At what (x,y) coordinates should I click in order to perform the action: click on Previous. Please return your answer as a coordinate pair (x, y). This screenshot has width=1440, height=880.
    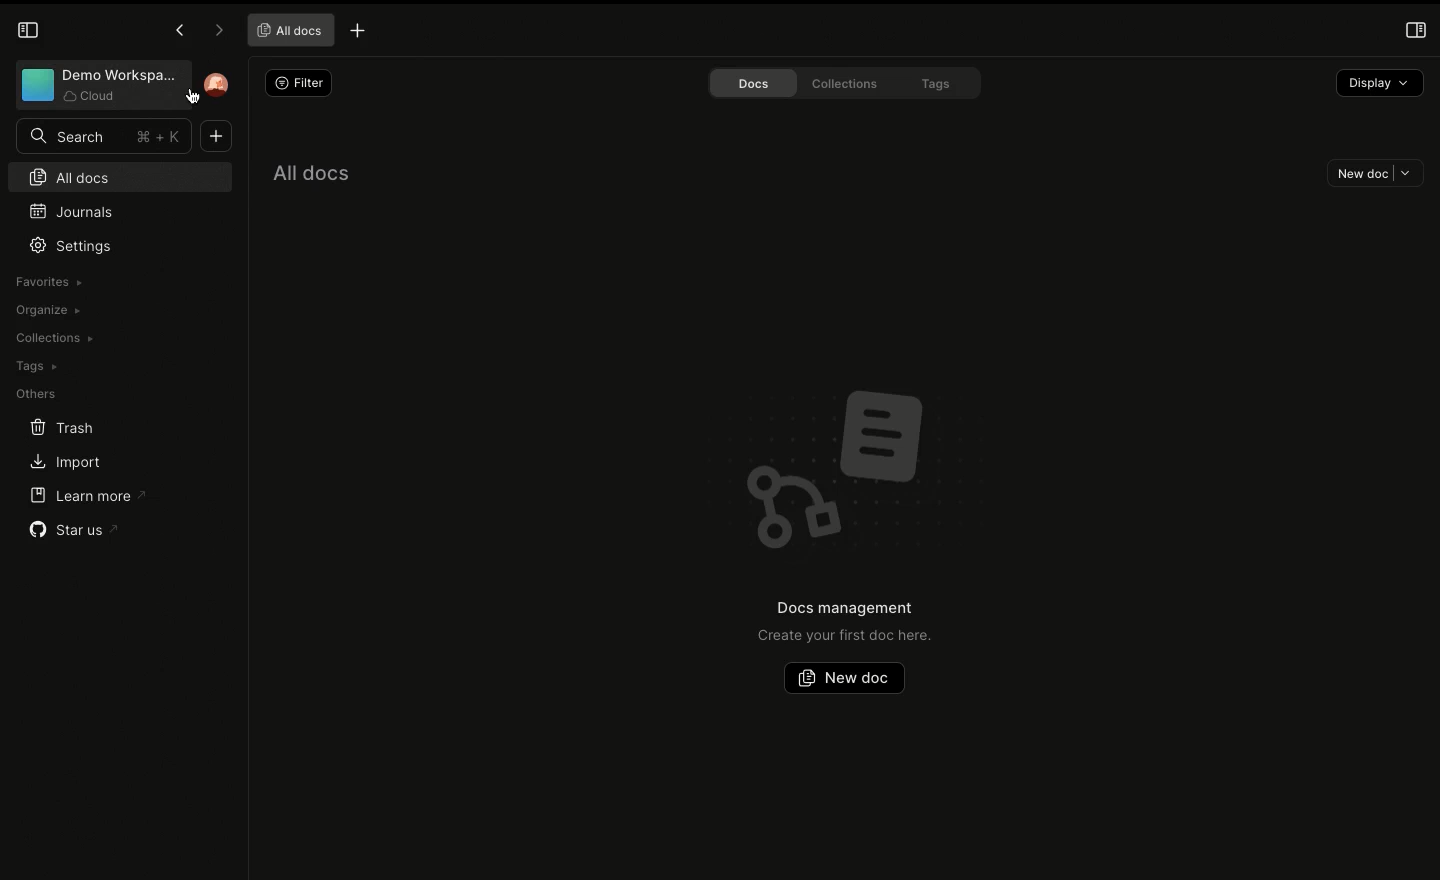
    Looking at the image, I should click on (177, 33).